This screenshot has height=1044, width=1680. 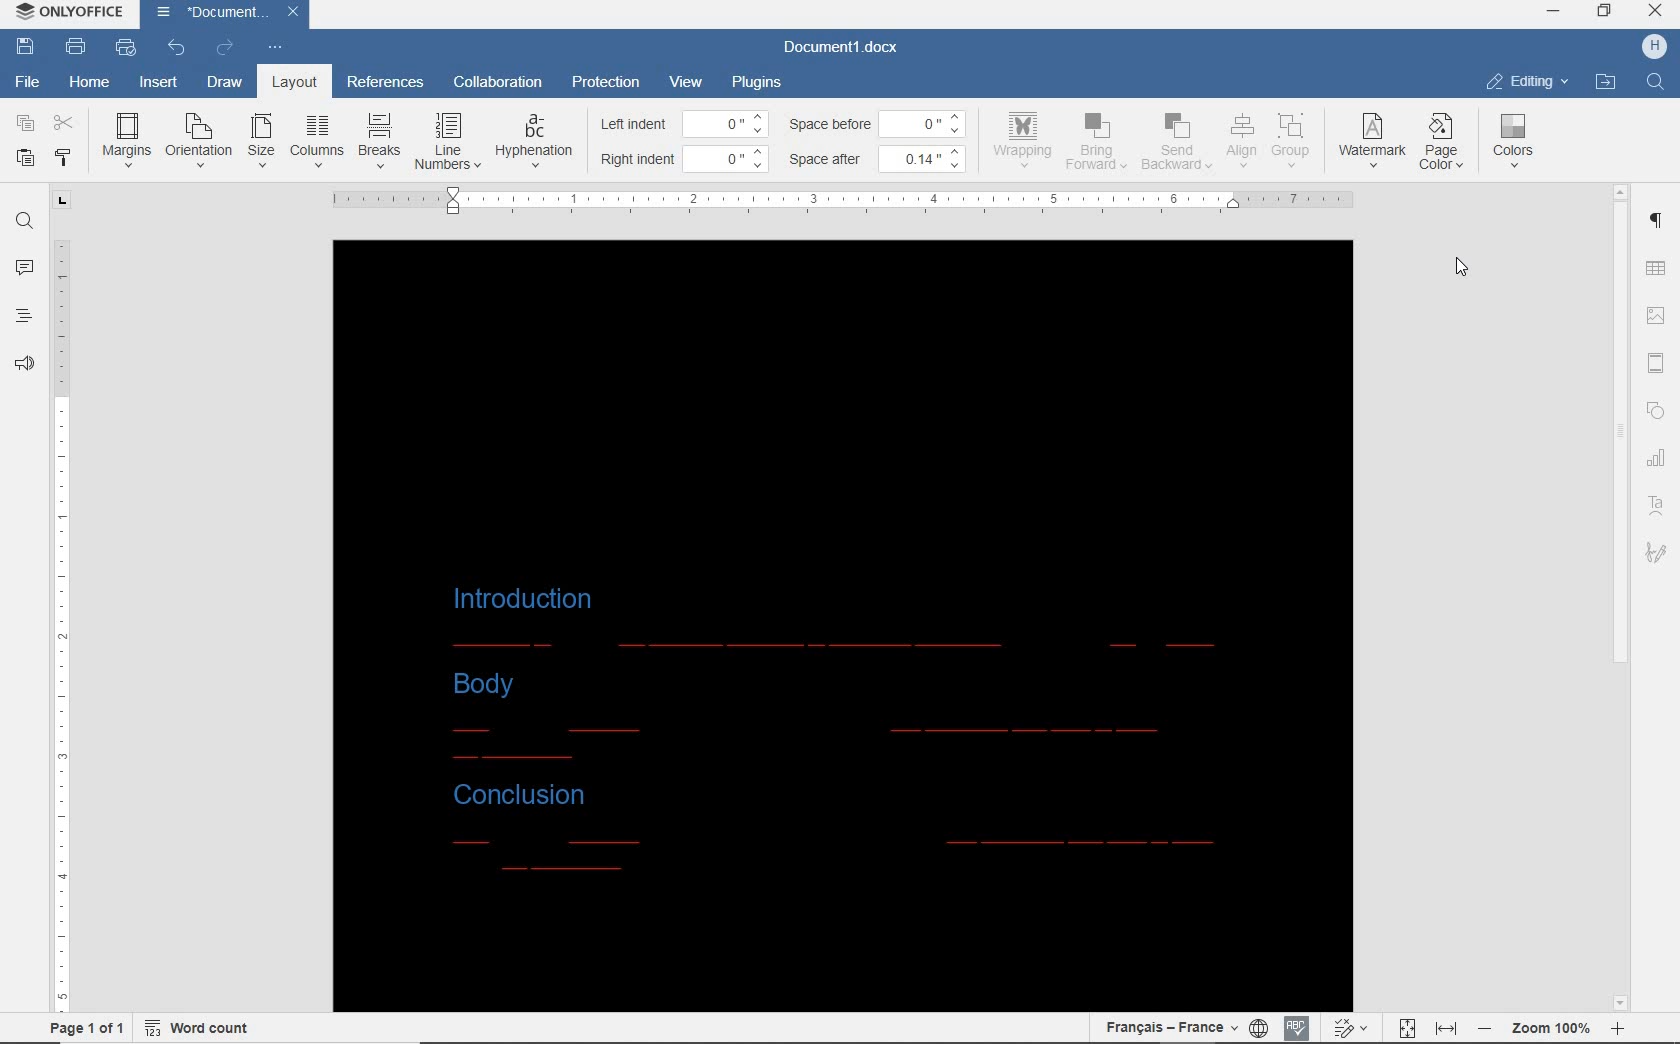 I want to click on page color, so click(x=1444, y=143).